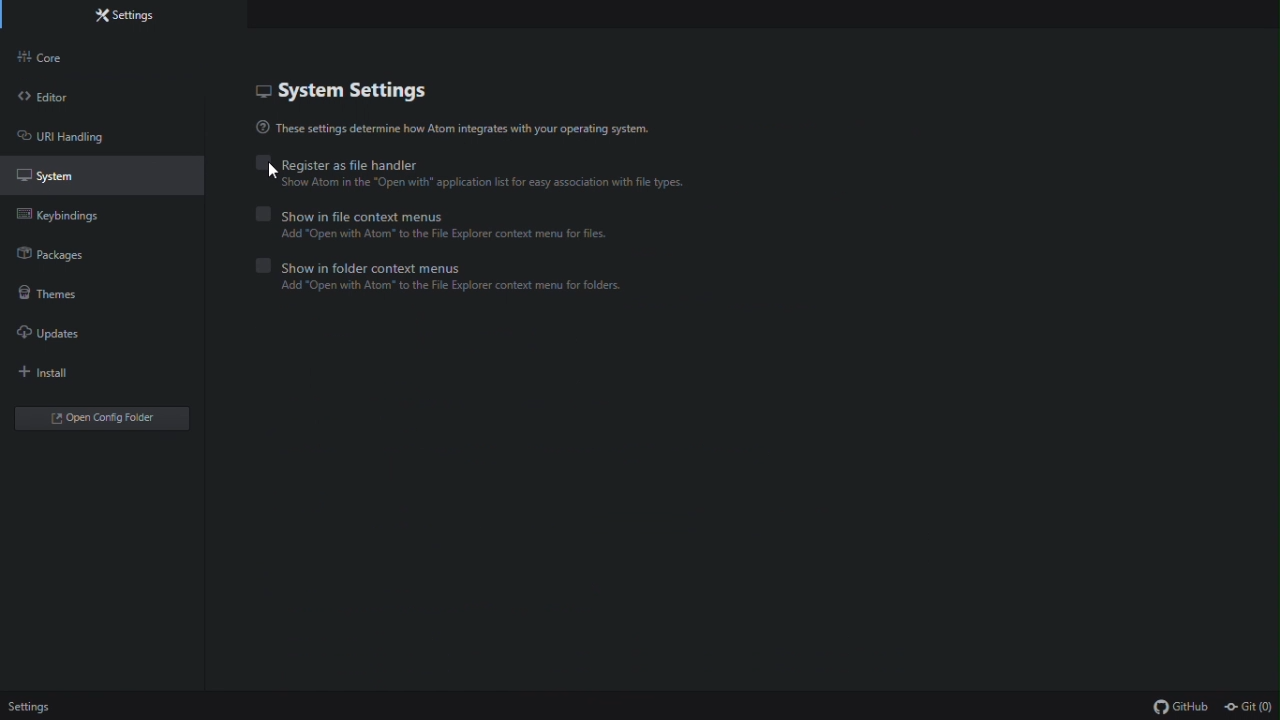 Image resolution: width=1280 pixels, height=720 pixels. Describe the element at coordinates (55, 297) in the screenshot. I see `themes` at that location.